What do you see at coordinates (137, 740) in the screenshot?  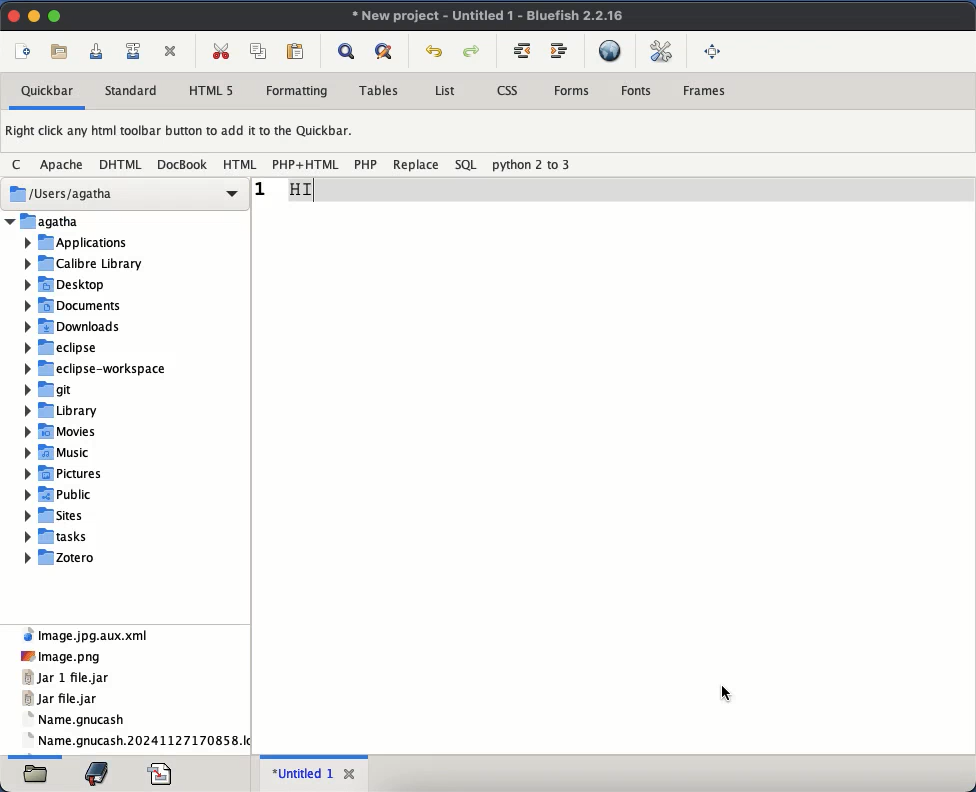 I see `name gnucash` at bounding box center [137, 740].